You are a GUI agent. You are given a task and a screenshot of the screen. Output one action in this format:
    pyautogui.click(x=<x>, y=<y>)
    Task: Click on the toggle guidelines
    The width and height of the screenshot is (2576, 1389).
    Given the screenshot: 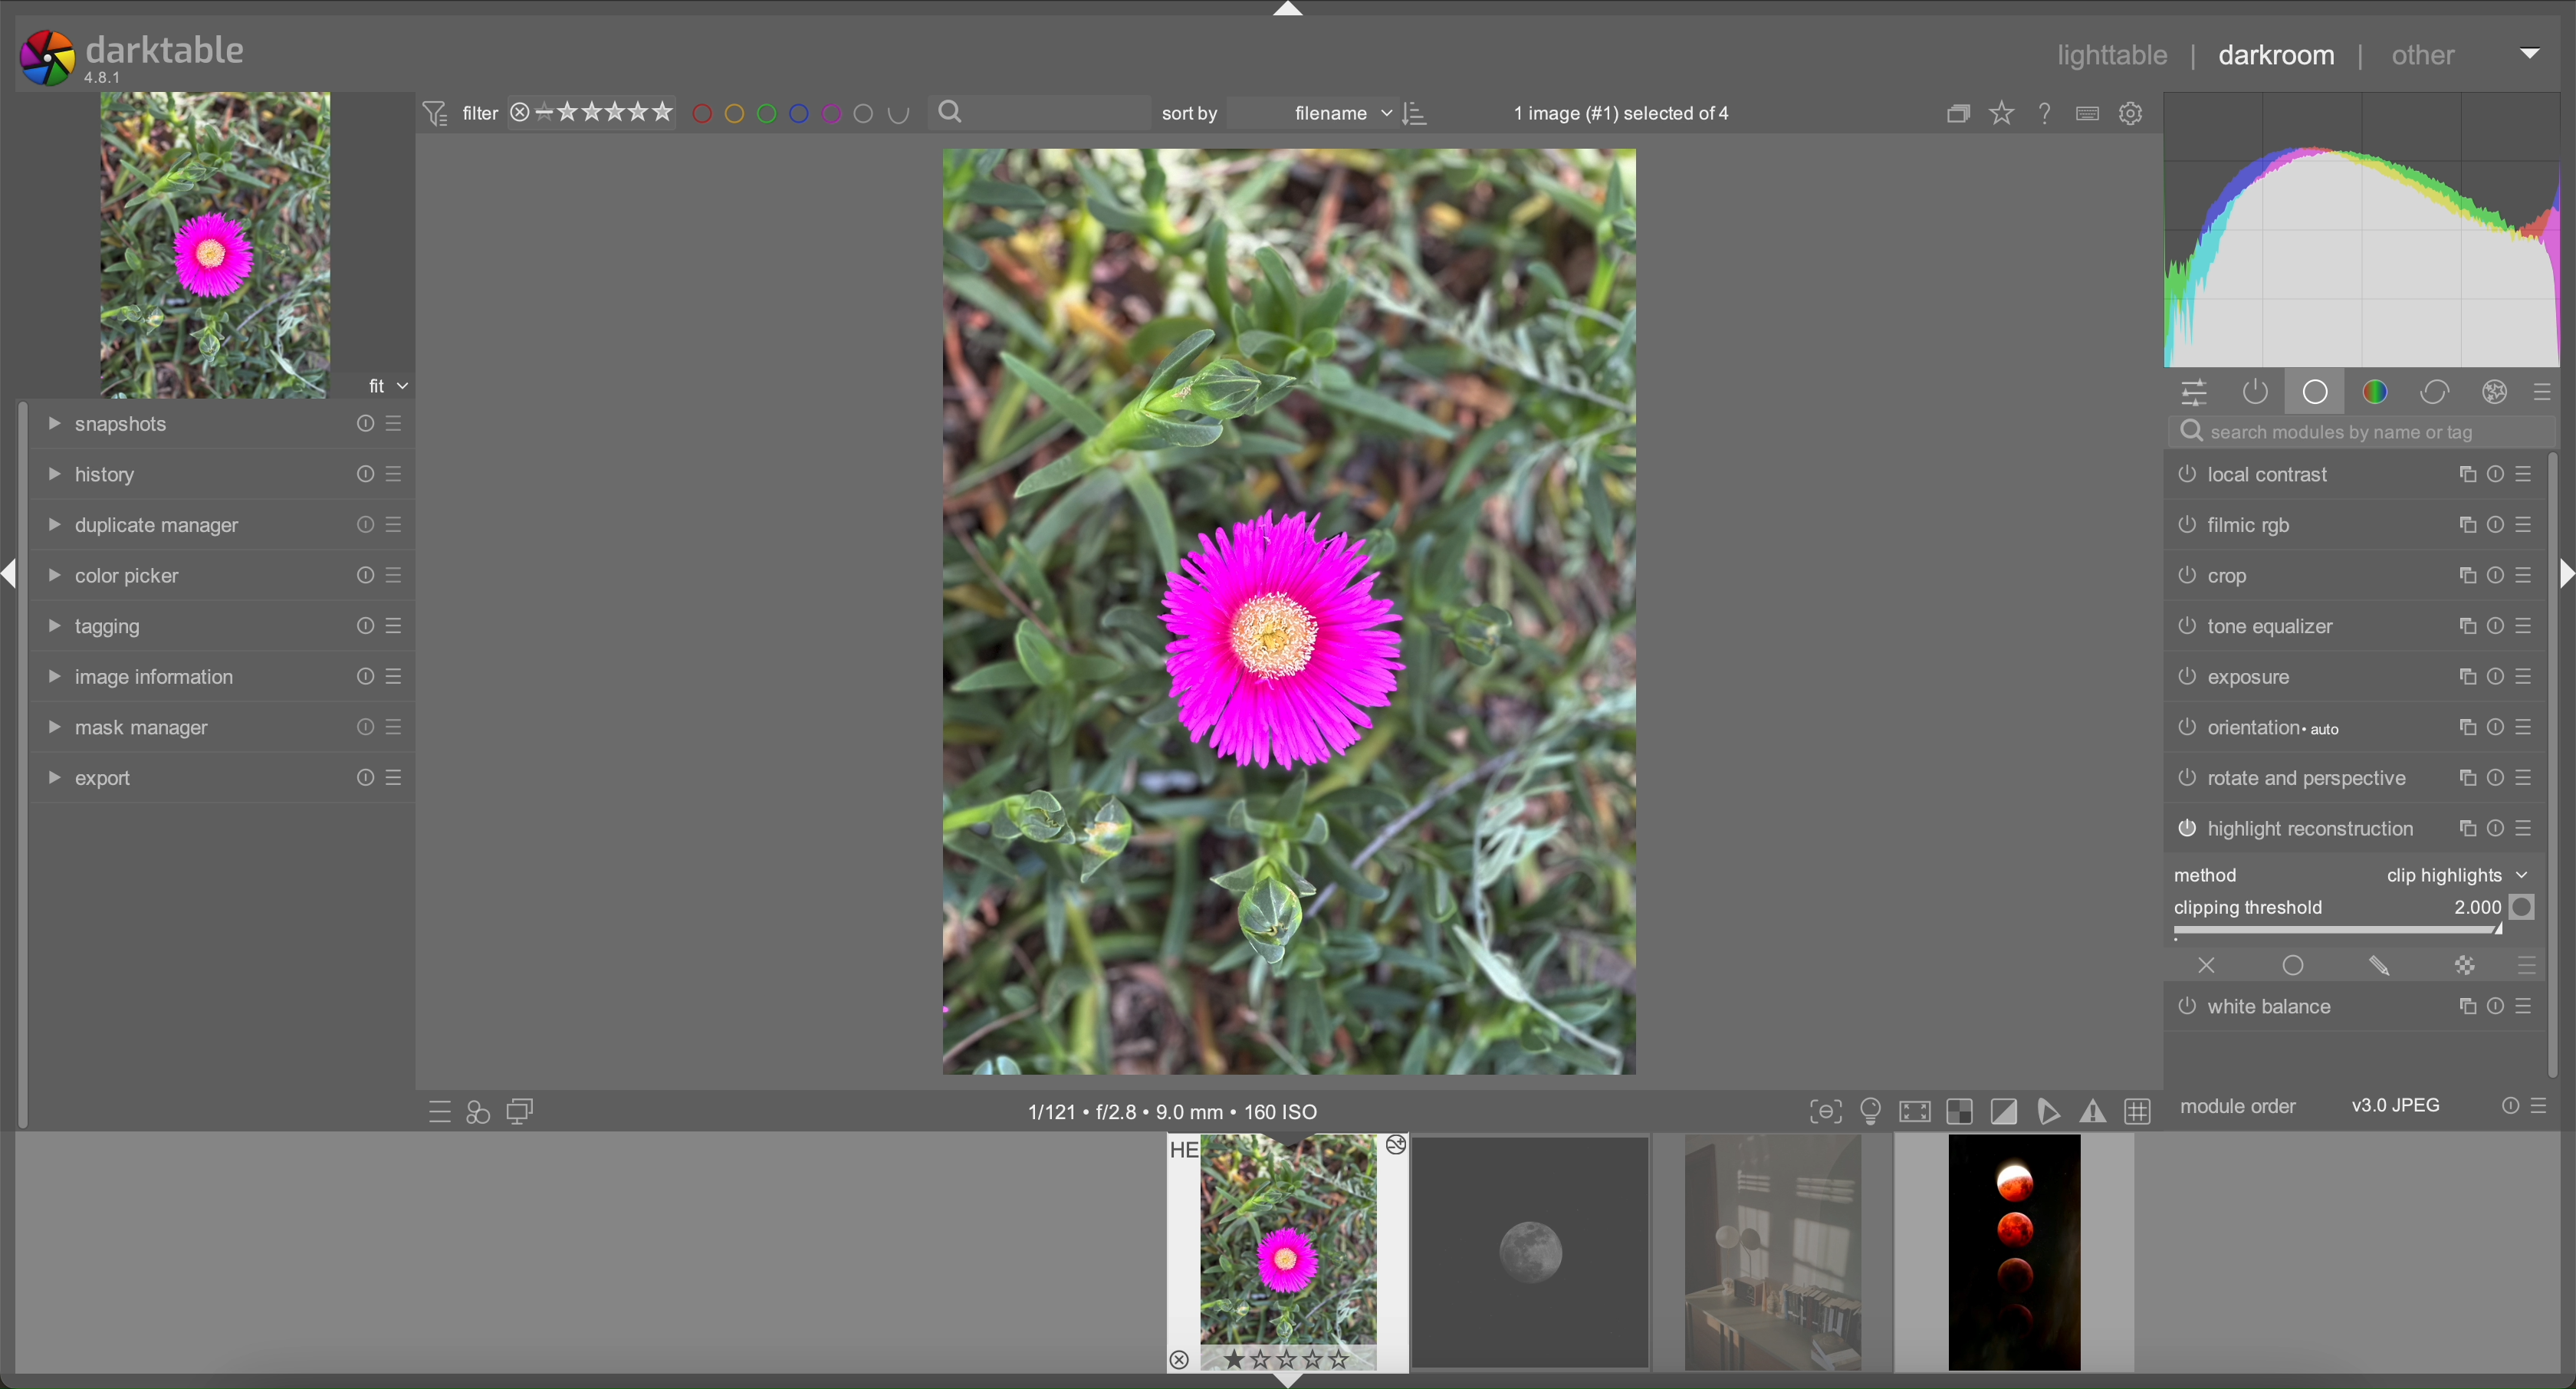 What is the action you would take?
    pyautogui.click(x=2143, y=1113)
    